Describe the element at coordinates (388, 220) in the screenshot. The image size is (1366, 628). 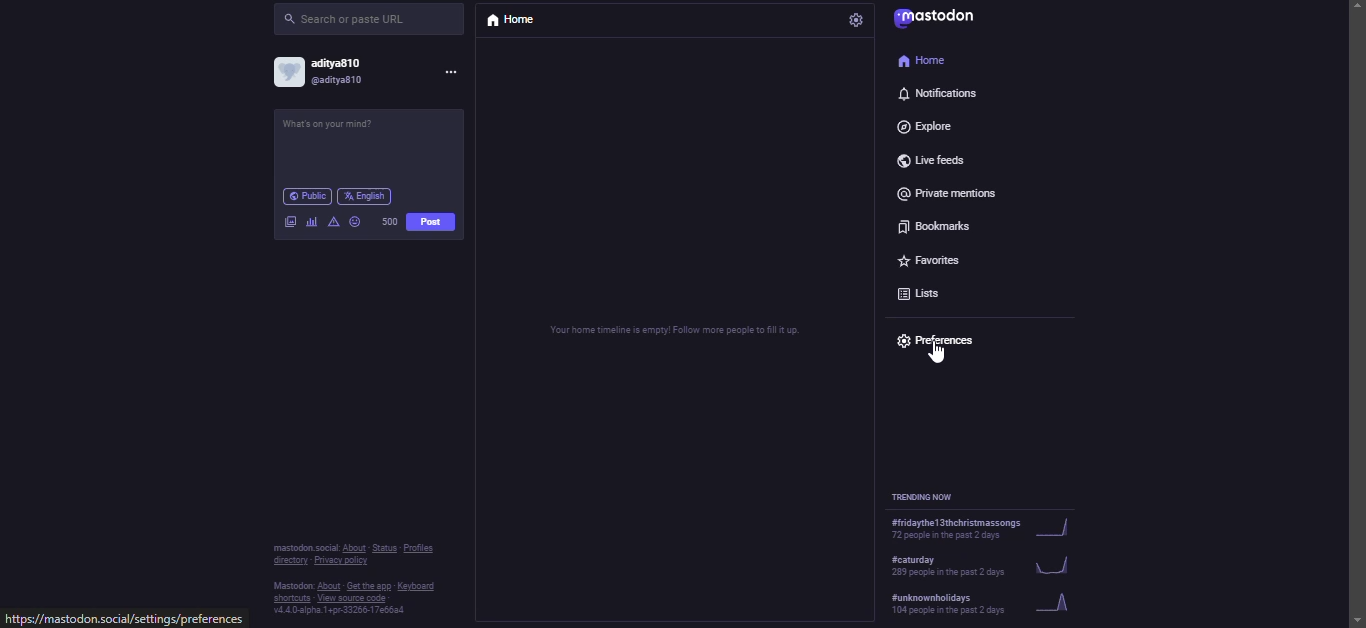
I see `500` at that location.